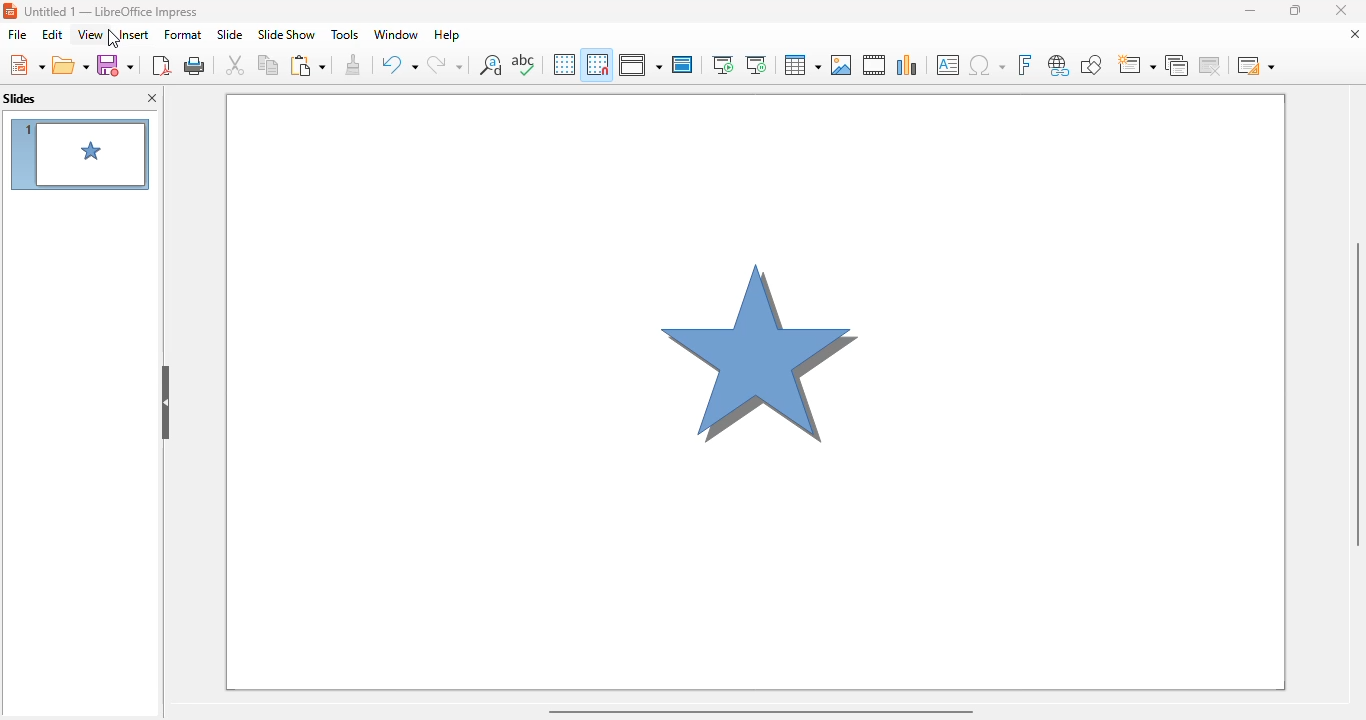 This screenshot has width=1366, height=720. I want to click on insert chart, so click(908, 65).